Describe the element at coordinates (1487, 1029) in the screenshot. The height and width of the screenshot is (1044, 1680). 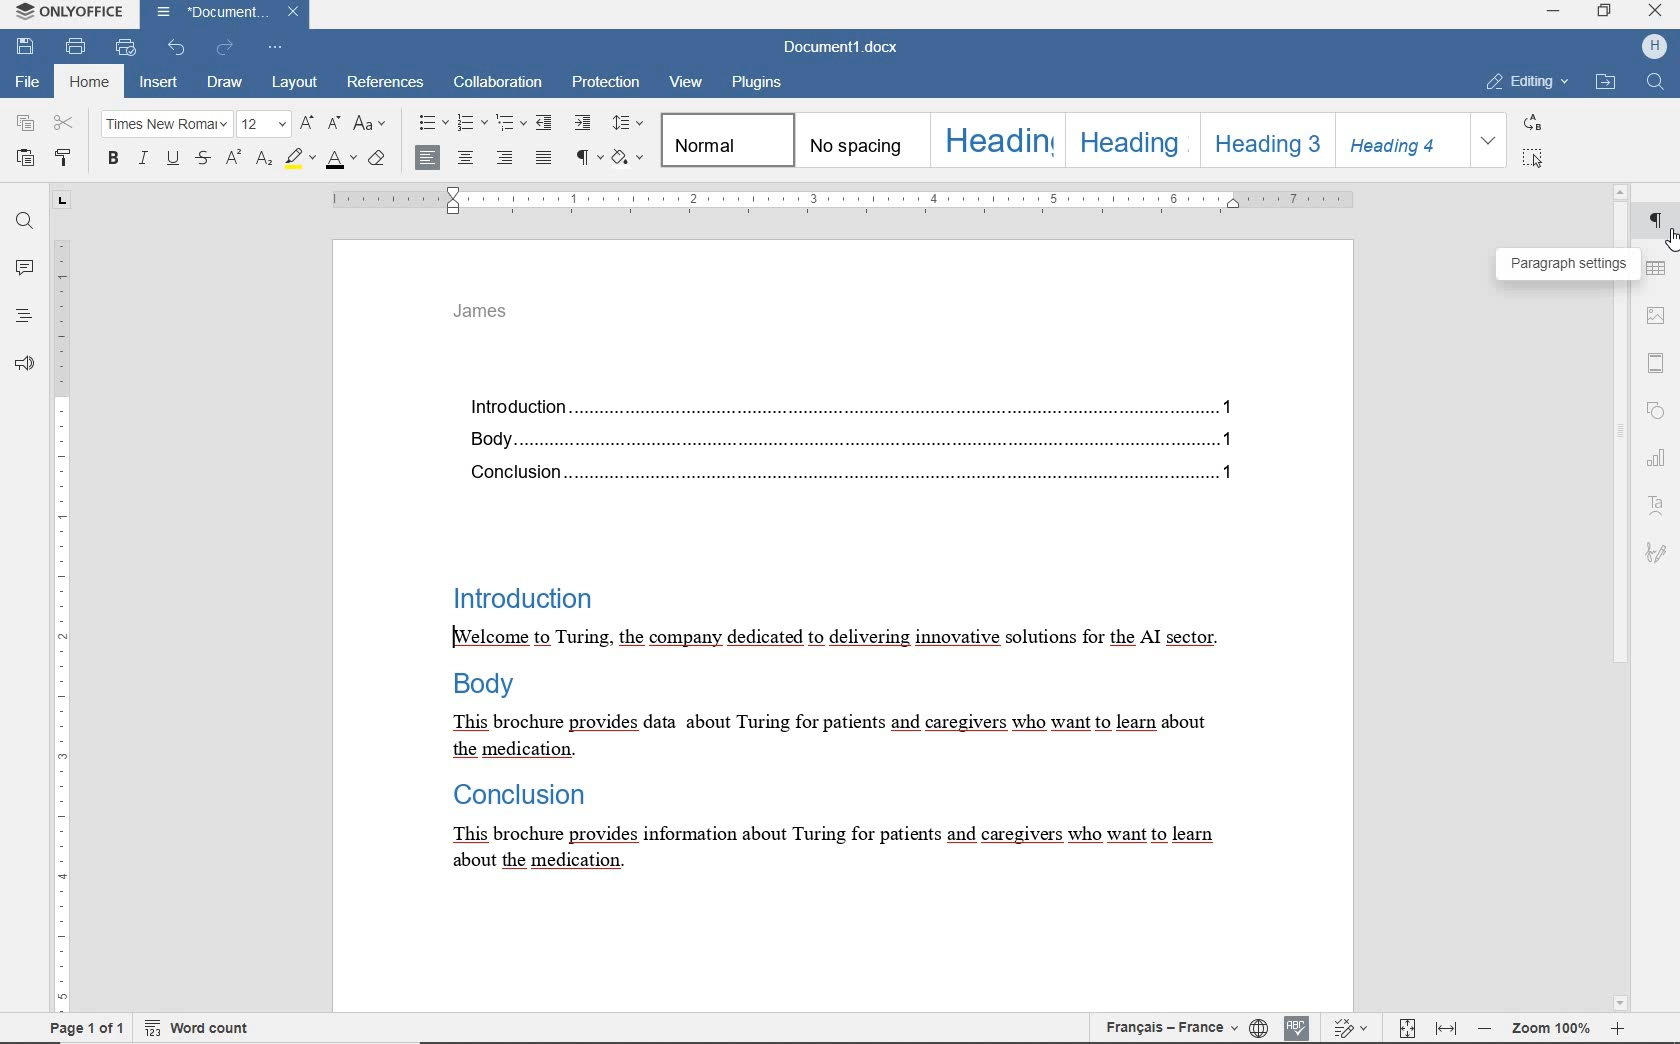
I see `zoom out` at that location.